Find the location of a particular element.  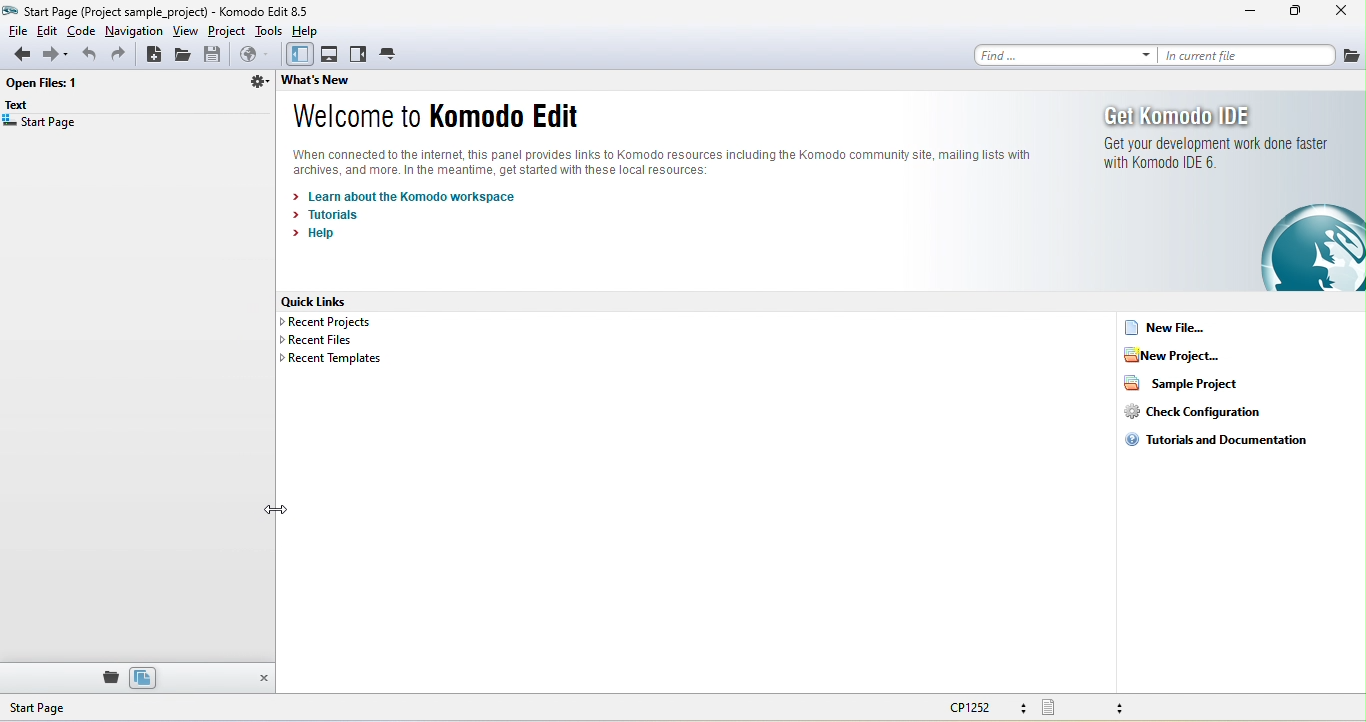

close pane is located at coordinates (262, 679).